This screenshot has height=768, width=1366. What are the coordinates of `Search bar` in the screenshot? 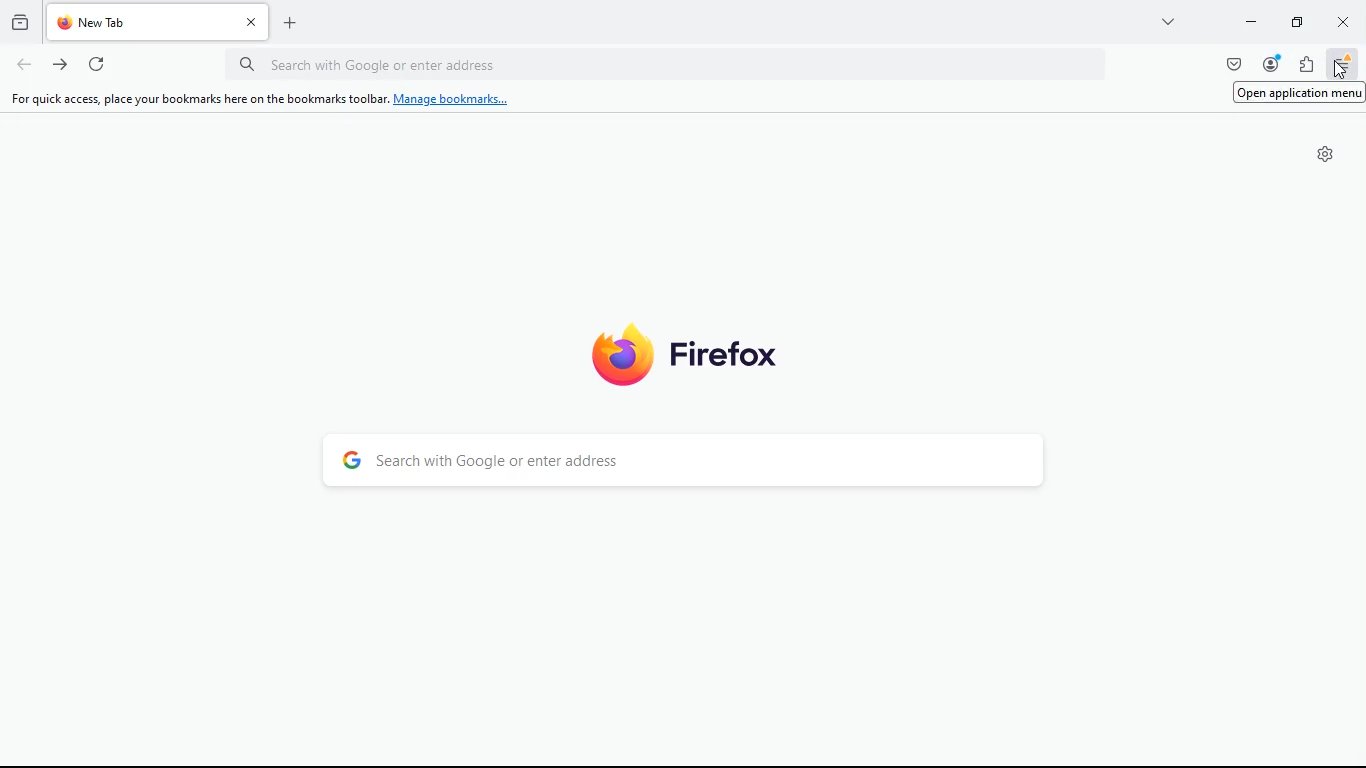 It's located at (670, 65).